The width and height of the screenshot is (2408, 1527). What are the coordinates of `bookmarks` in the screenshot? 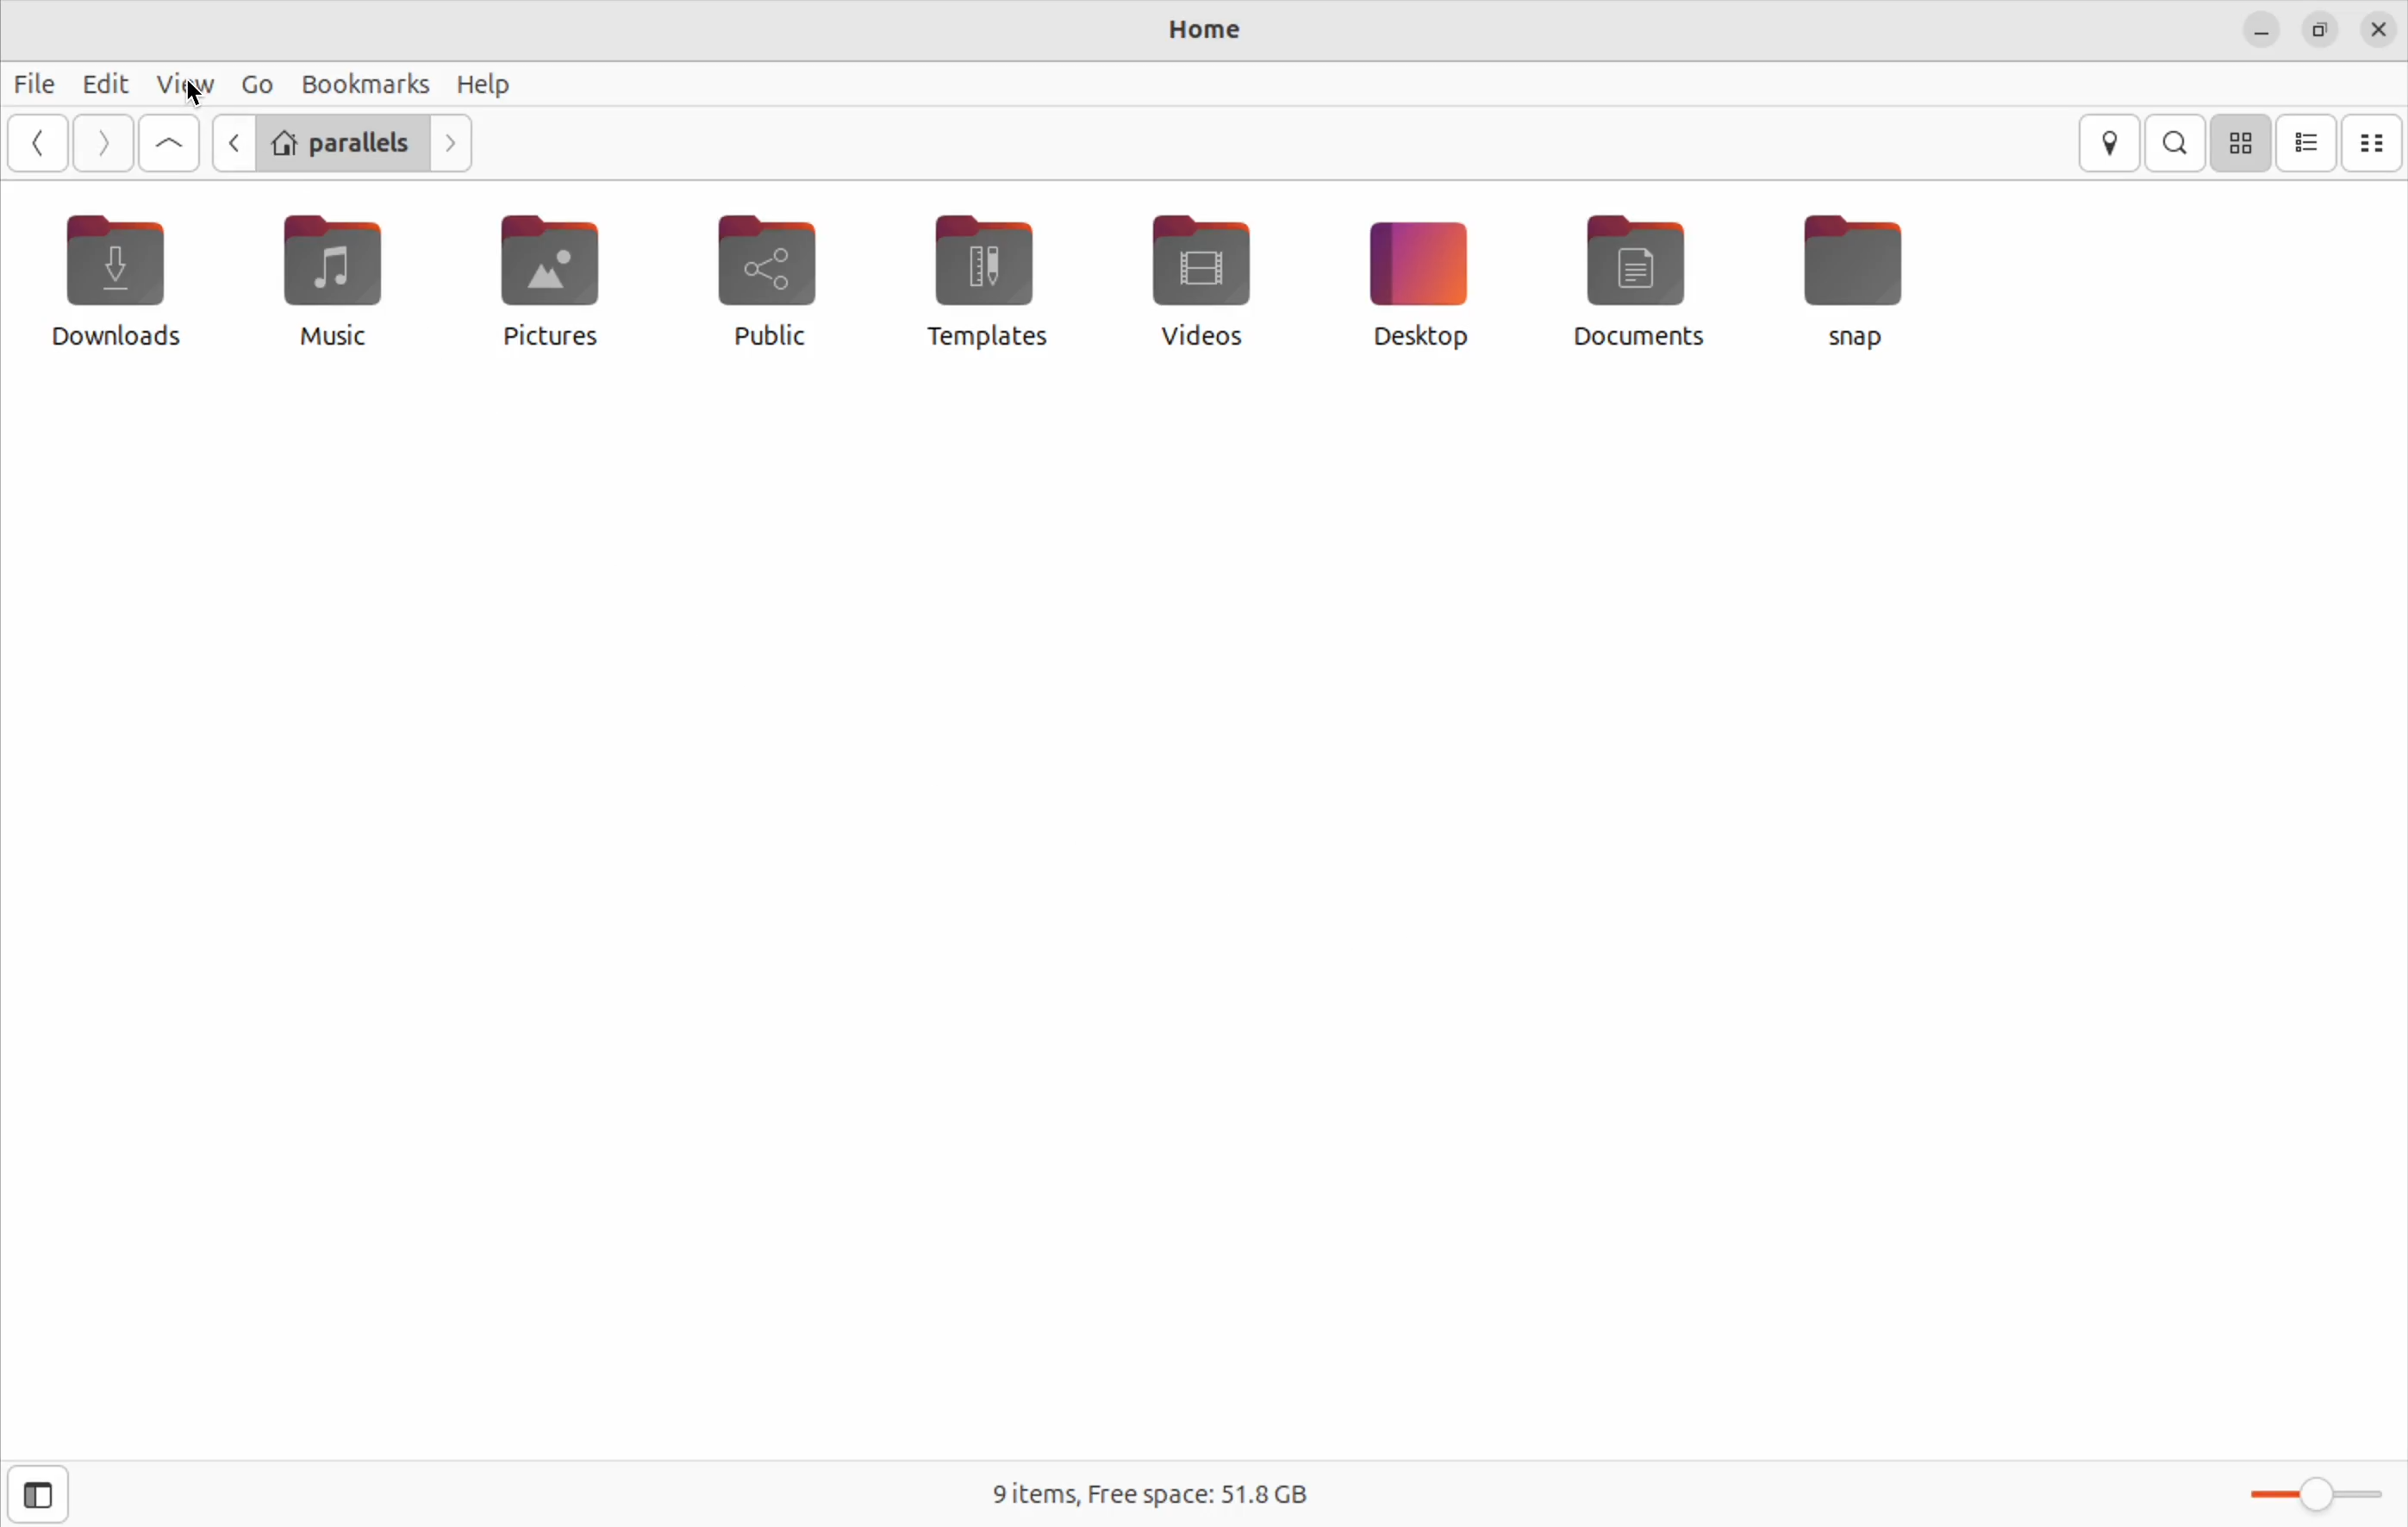 It's located at (365, 82).